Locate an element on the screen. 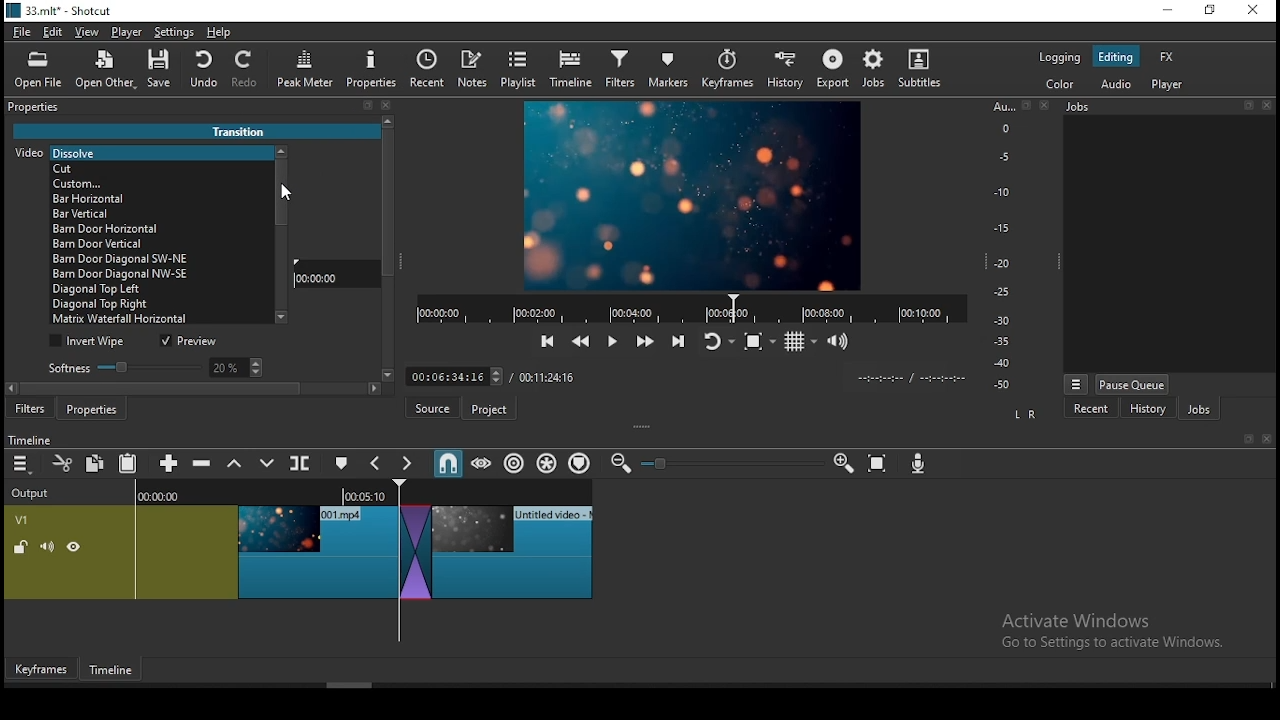 The image size is (1280, 720). timeline is located at coordinates (571, 70).